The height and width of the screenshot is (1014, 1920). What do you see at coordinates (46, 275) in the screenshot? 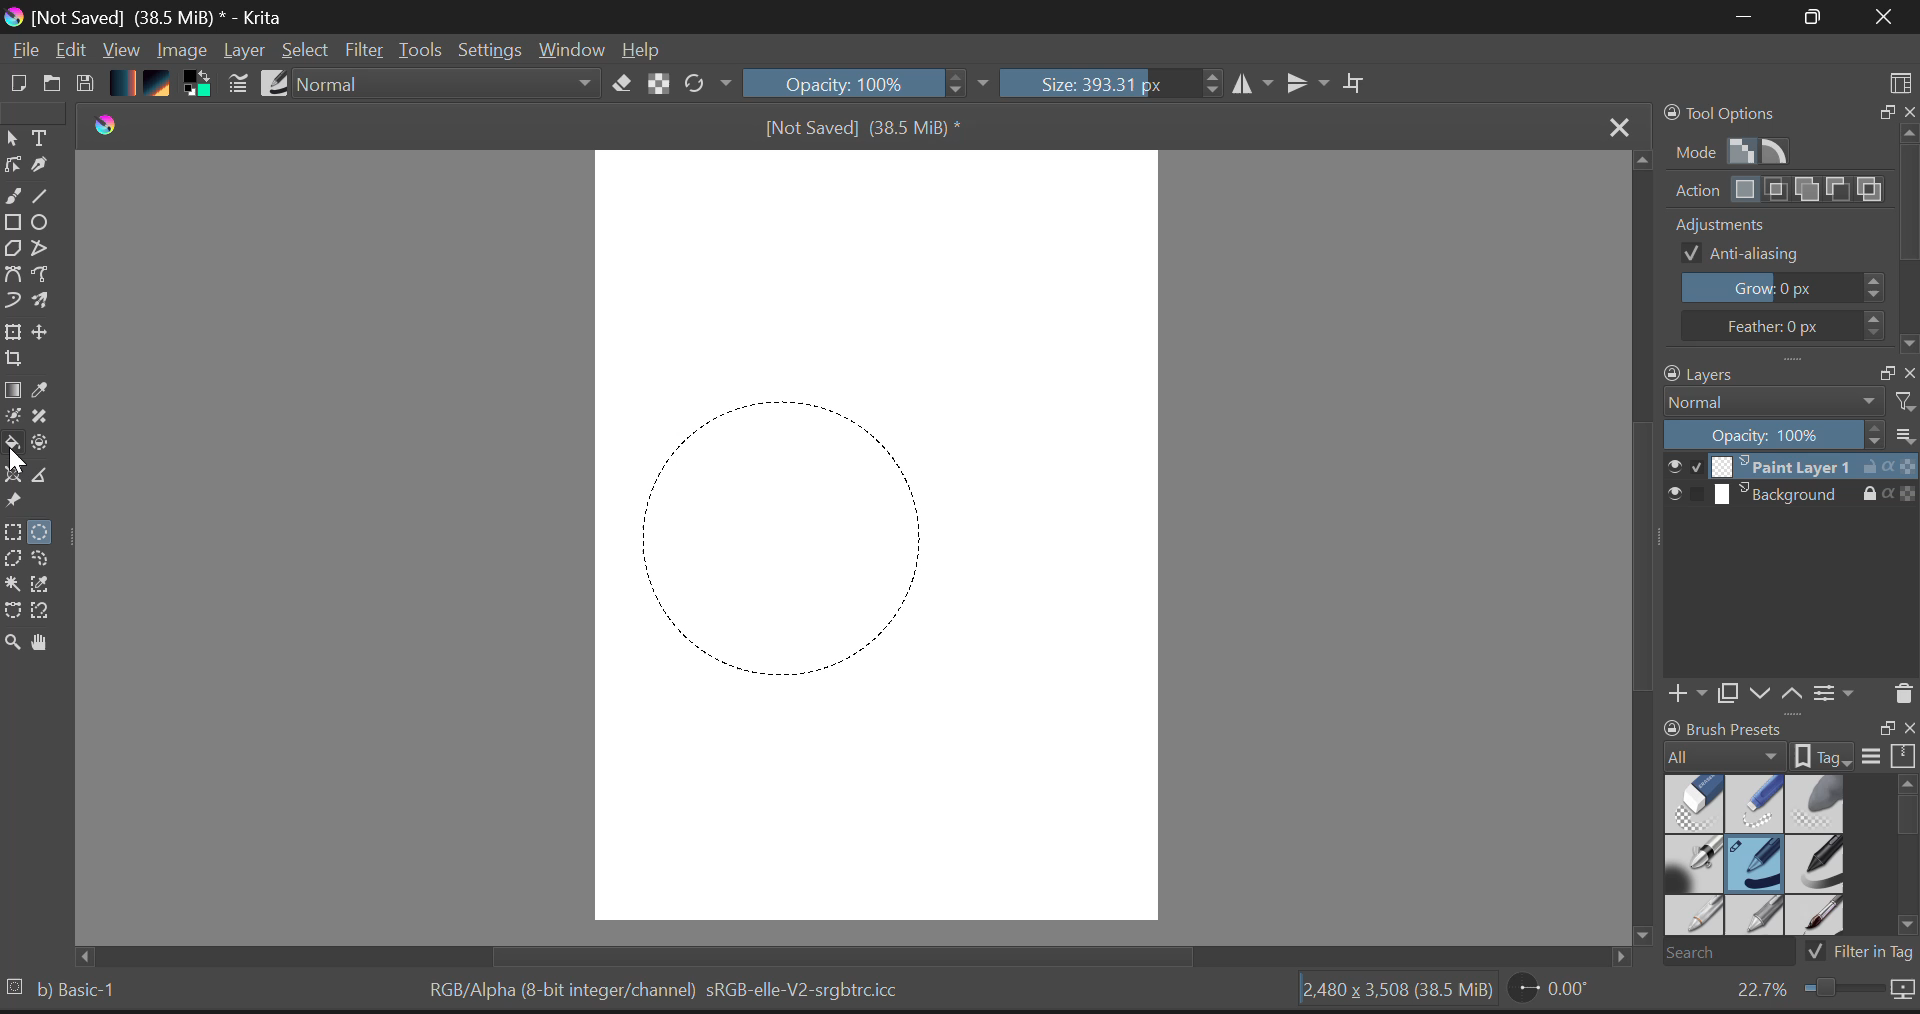
I see `Freehand Path Tool` at bounding box center [46, 275].